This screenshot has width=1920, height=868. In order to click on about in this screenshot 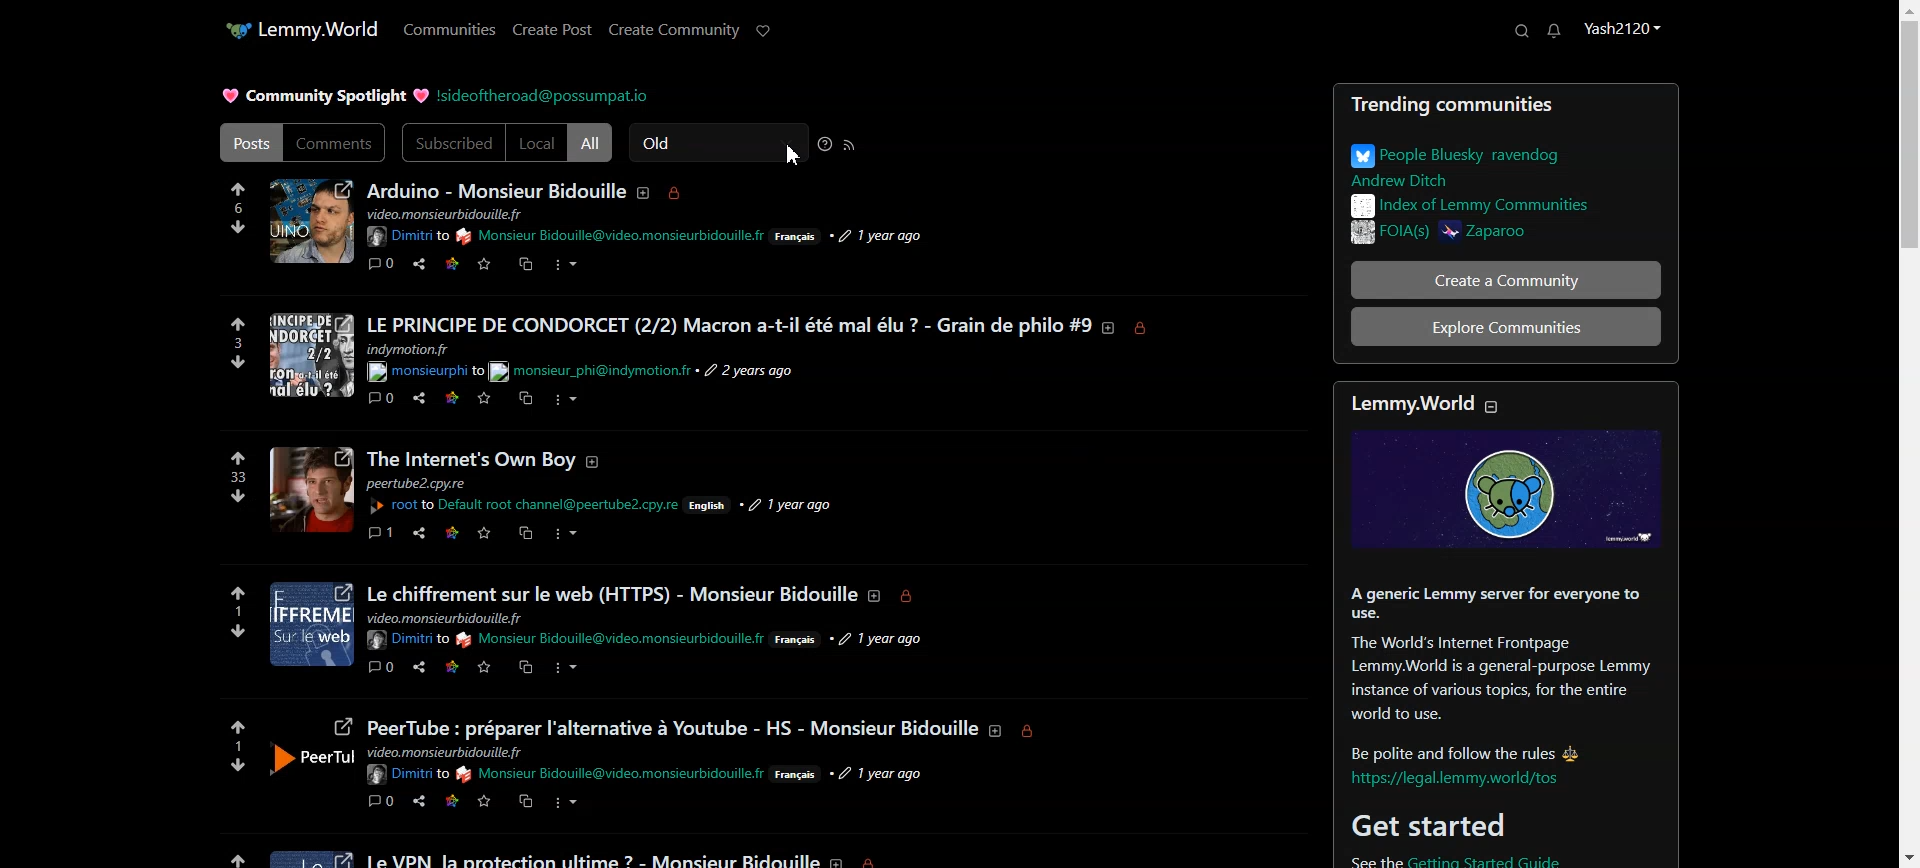, I will do `click(995, 732)`.